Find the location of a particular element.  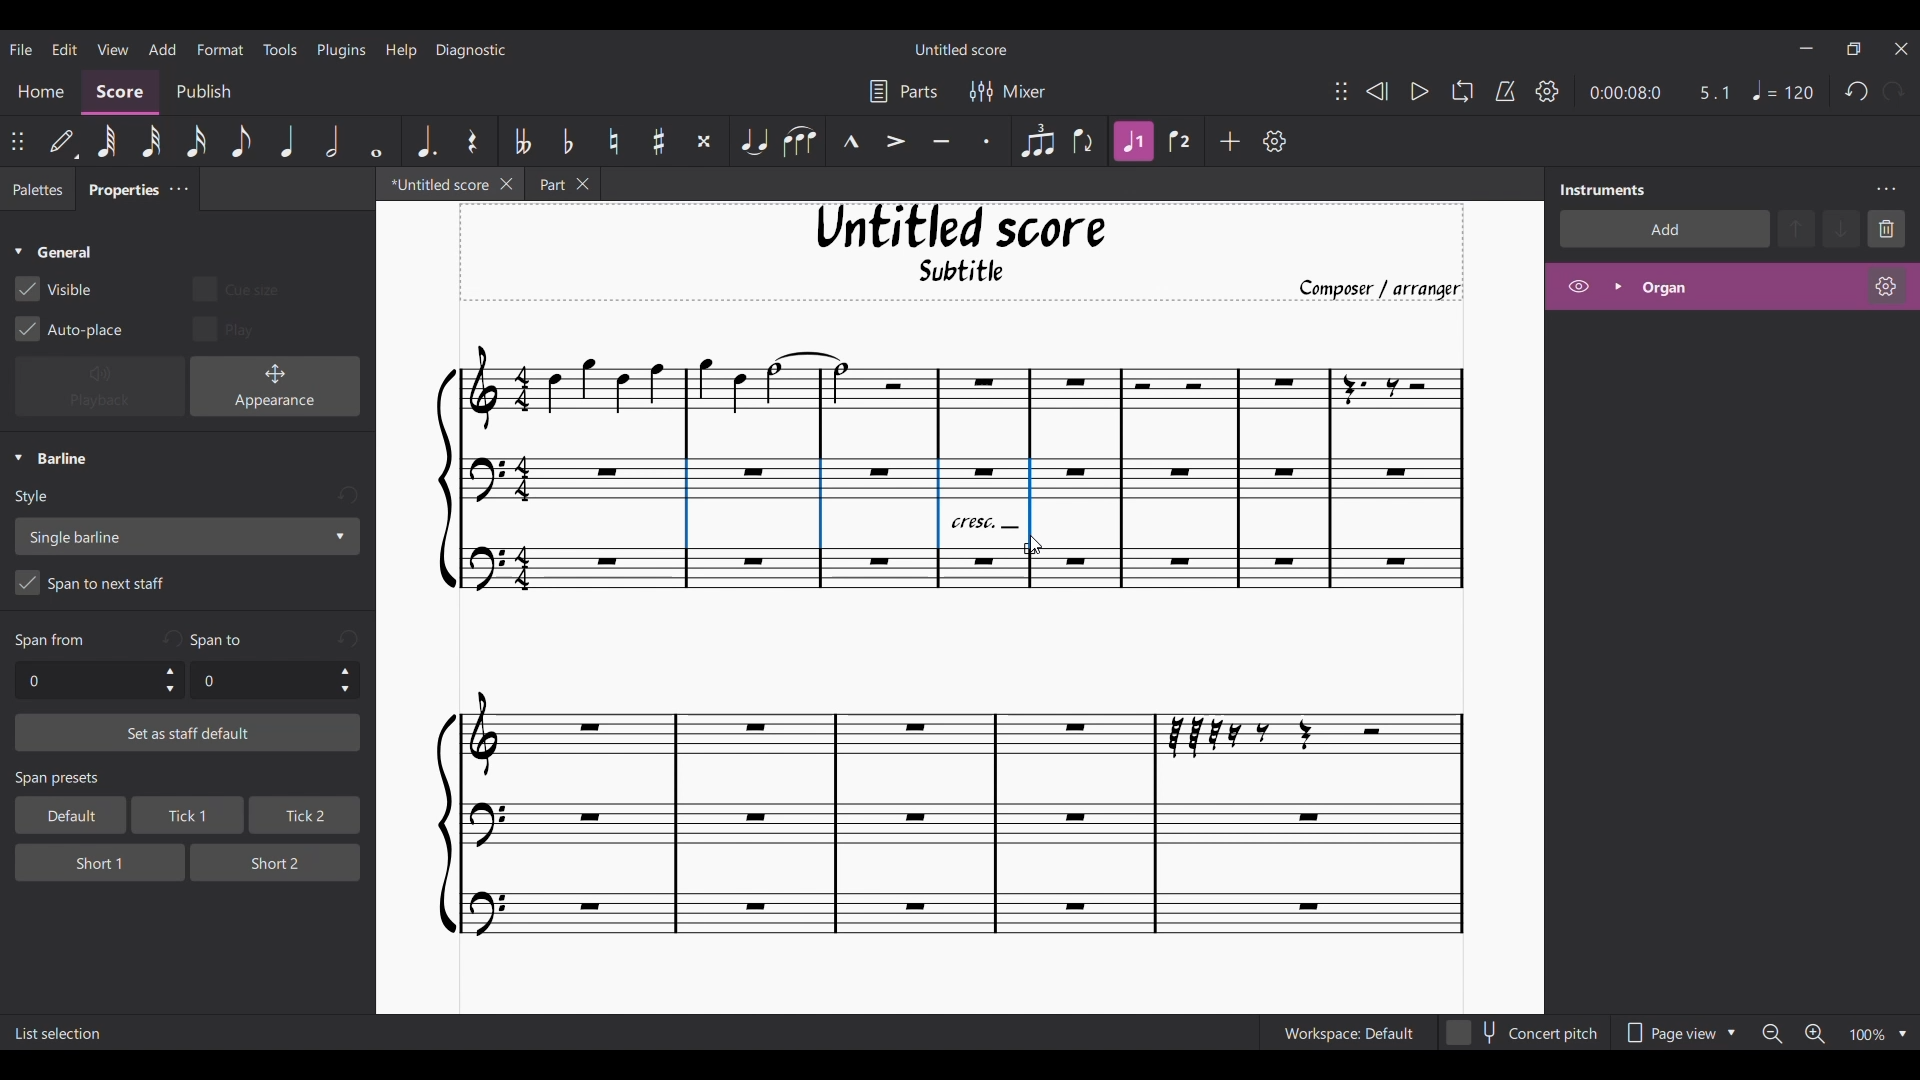

Change position of toolbar attached is located at coordinates (18, 141).